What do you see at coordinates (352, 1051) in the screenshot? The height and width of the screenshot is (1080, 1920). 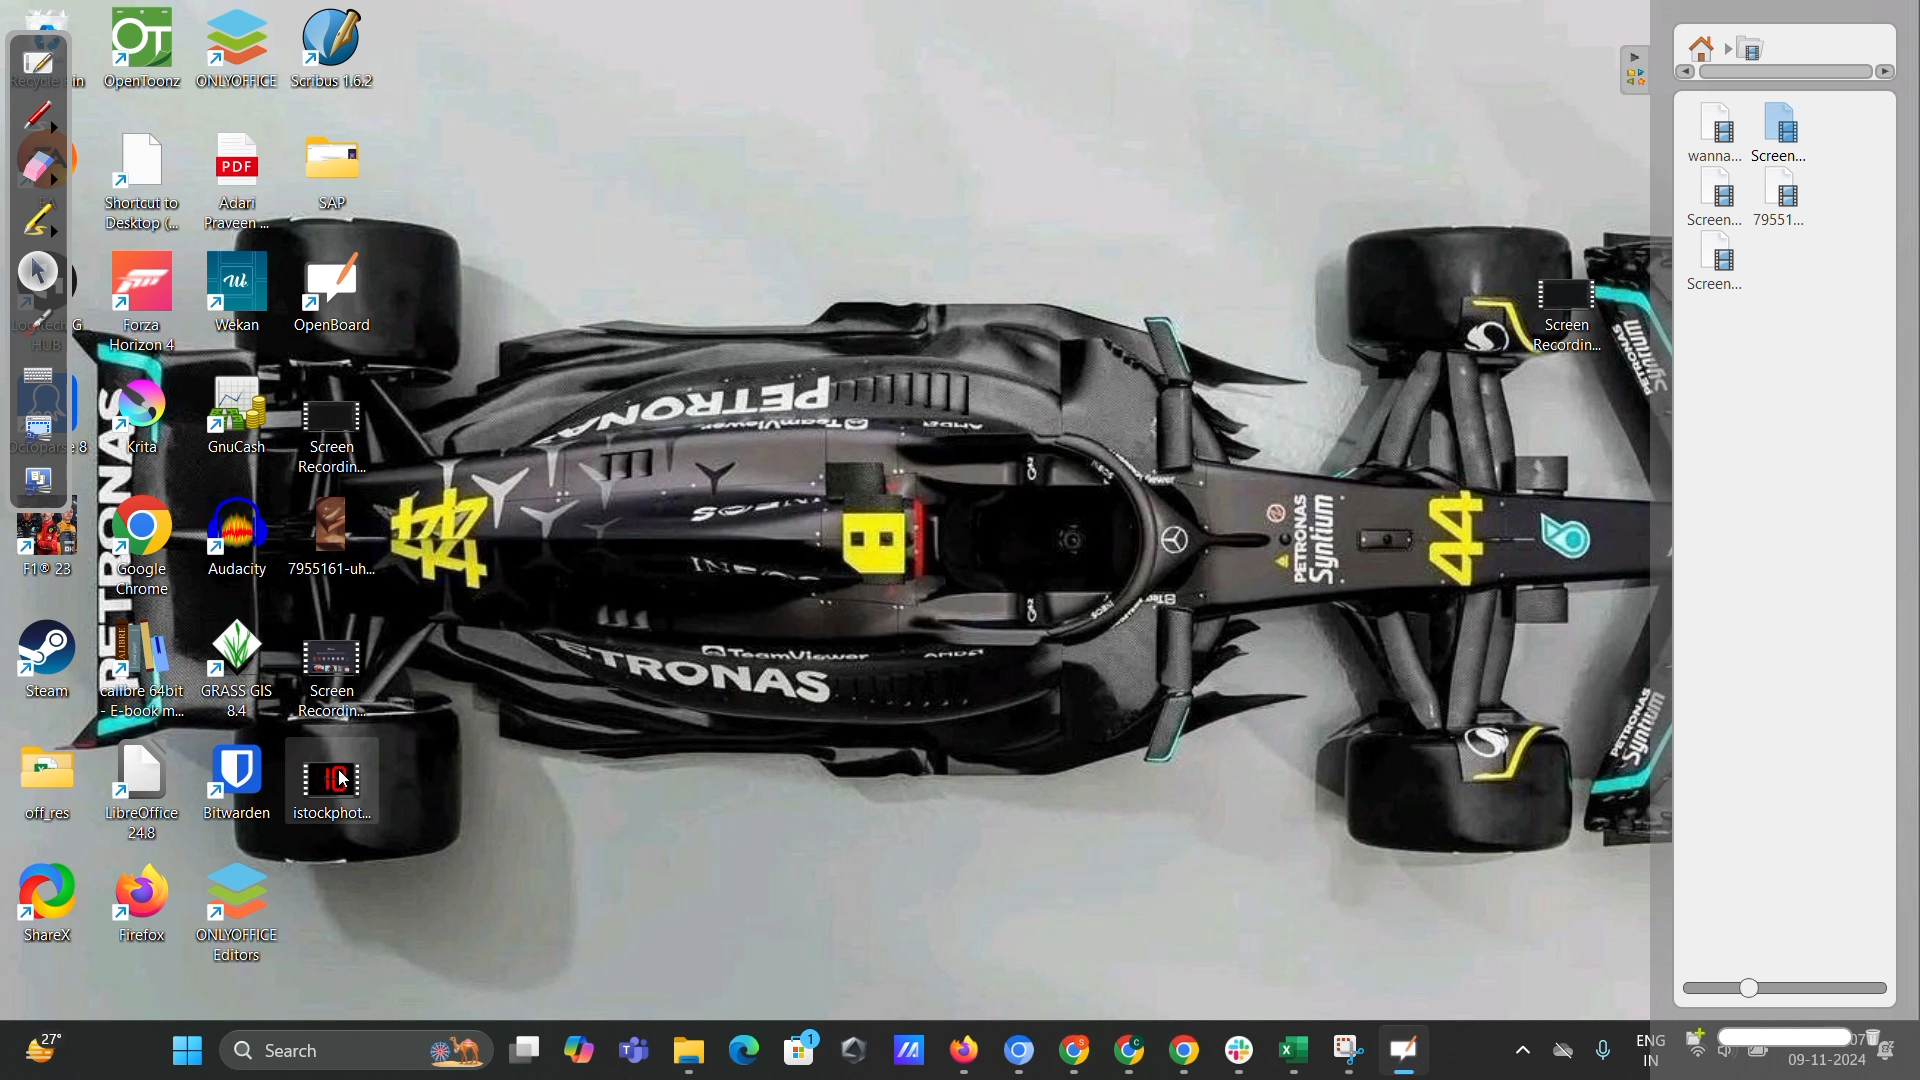 I see `desktop search` at bounding box center [352, 1051].